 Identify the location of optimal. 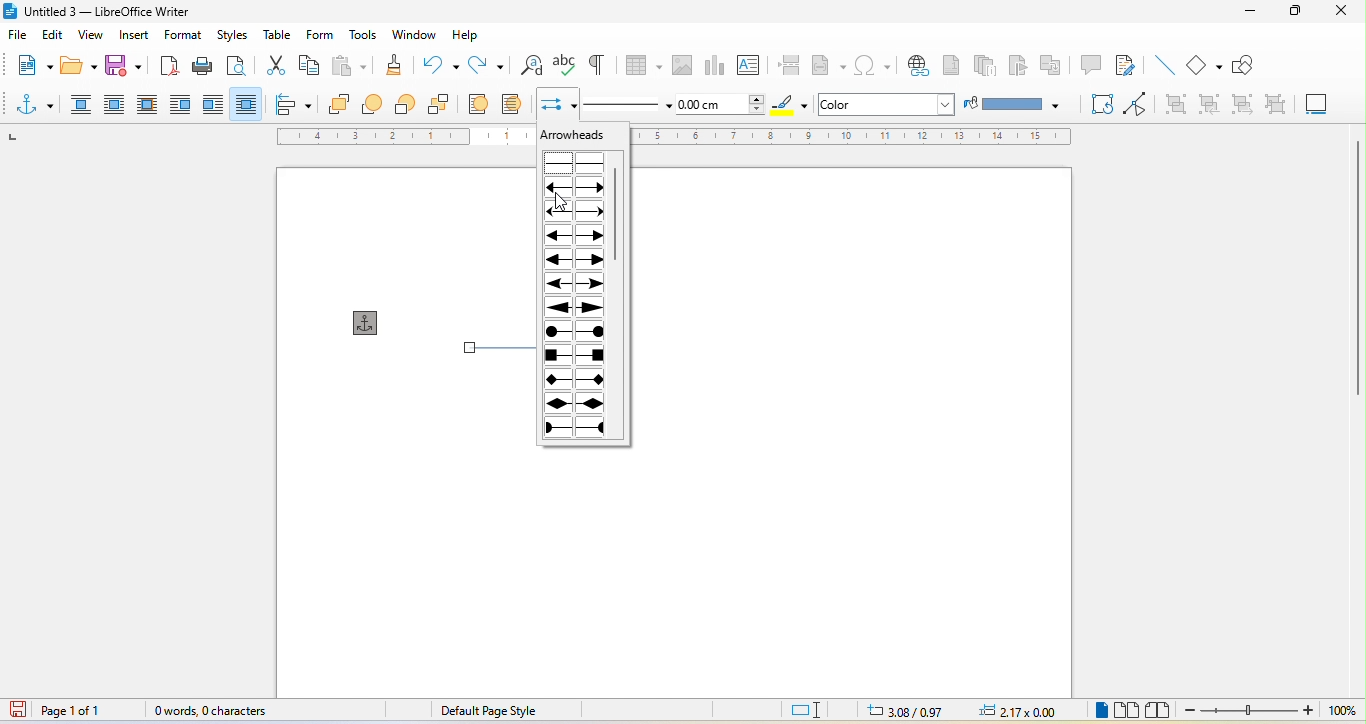
(148, 103).